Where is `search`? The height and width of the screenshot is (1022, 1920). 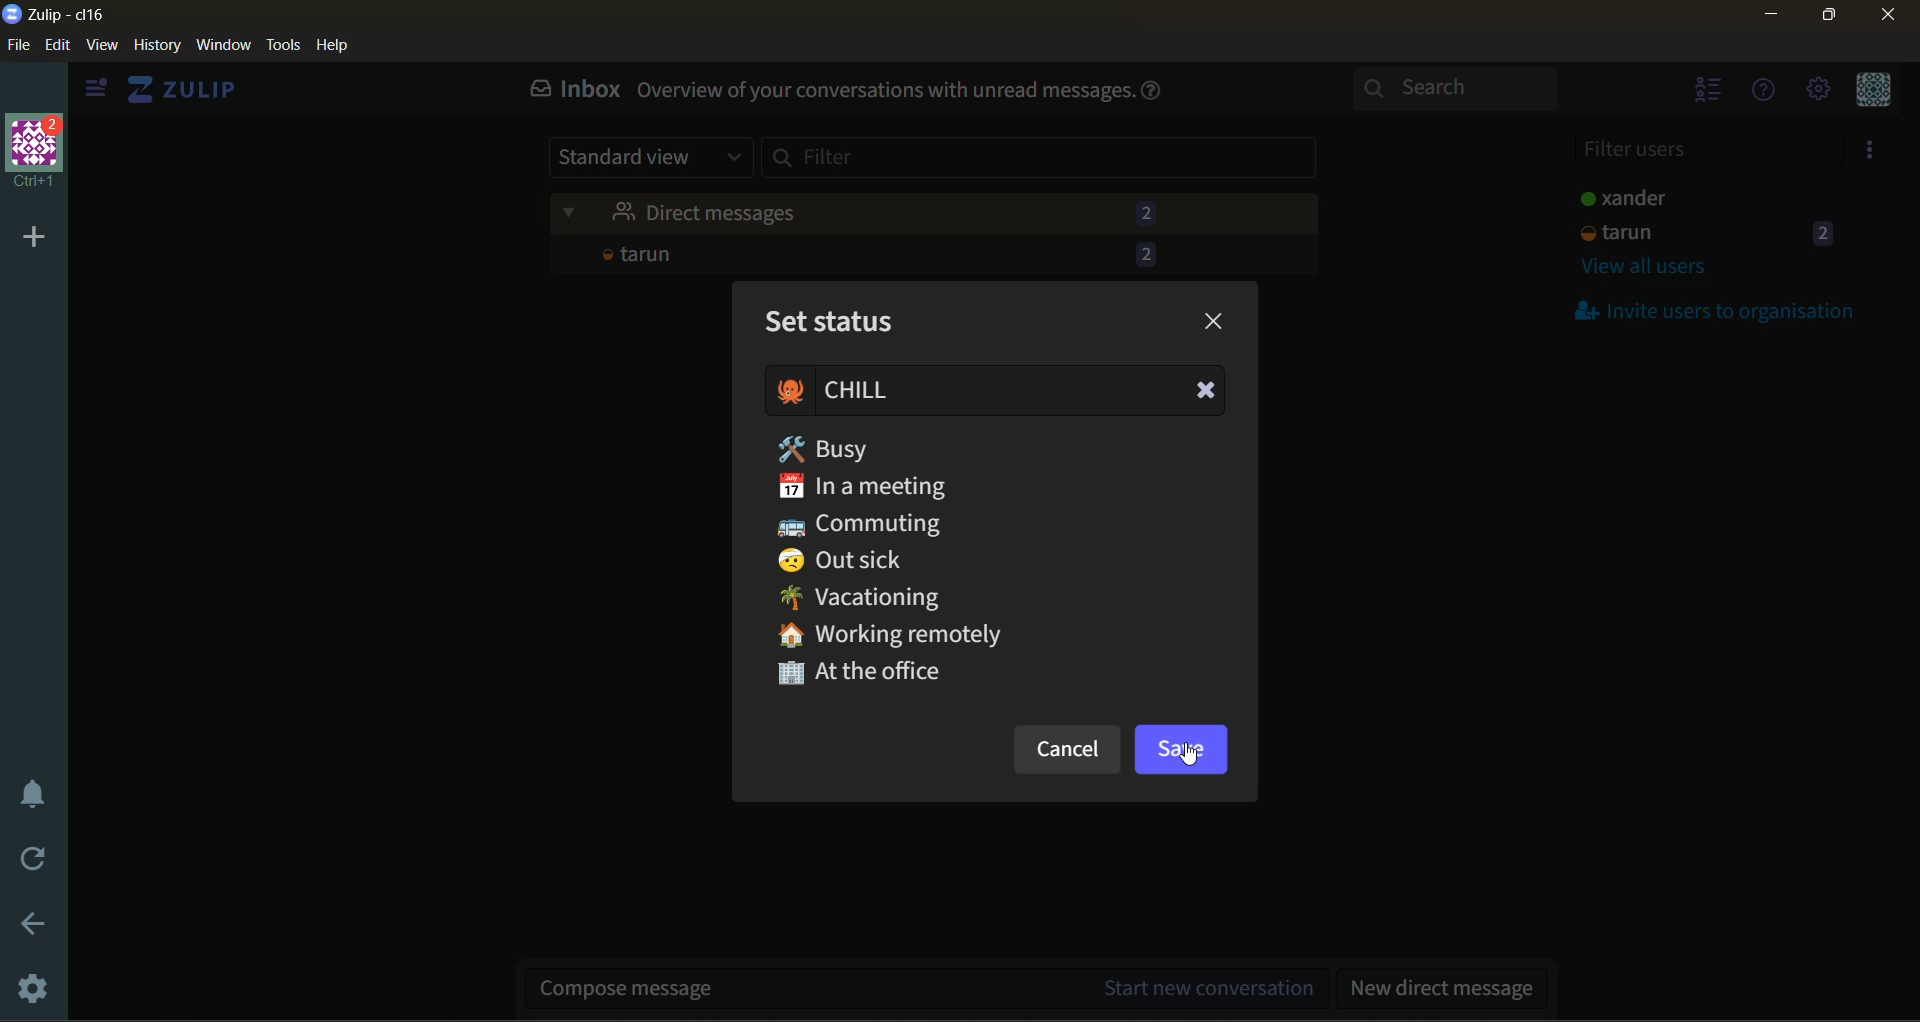 search is located at coordinates (1463, 90).